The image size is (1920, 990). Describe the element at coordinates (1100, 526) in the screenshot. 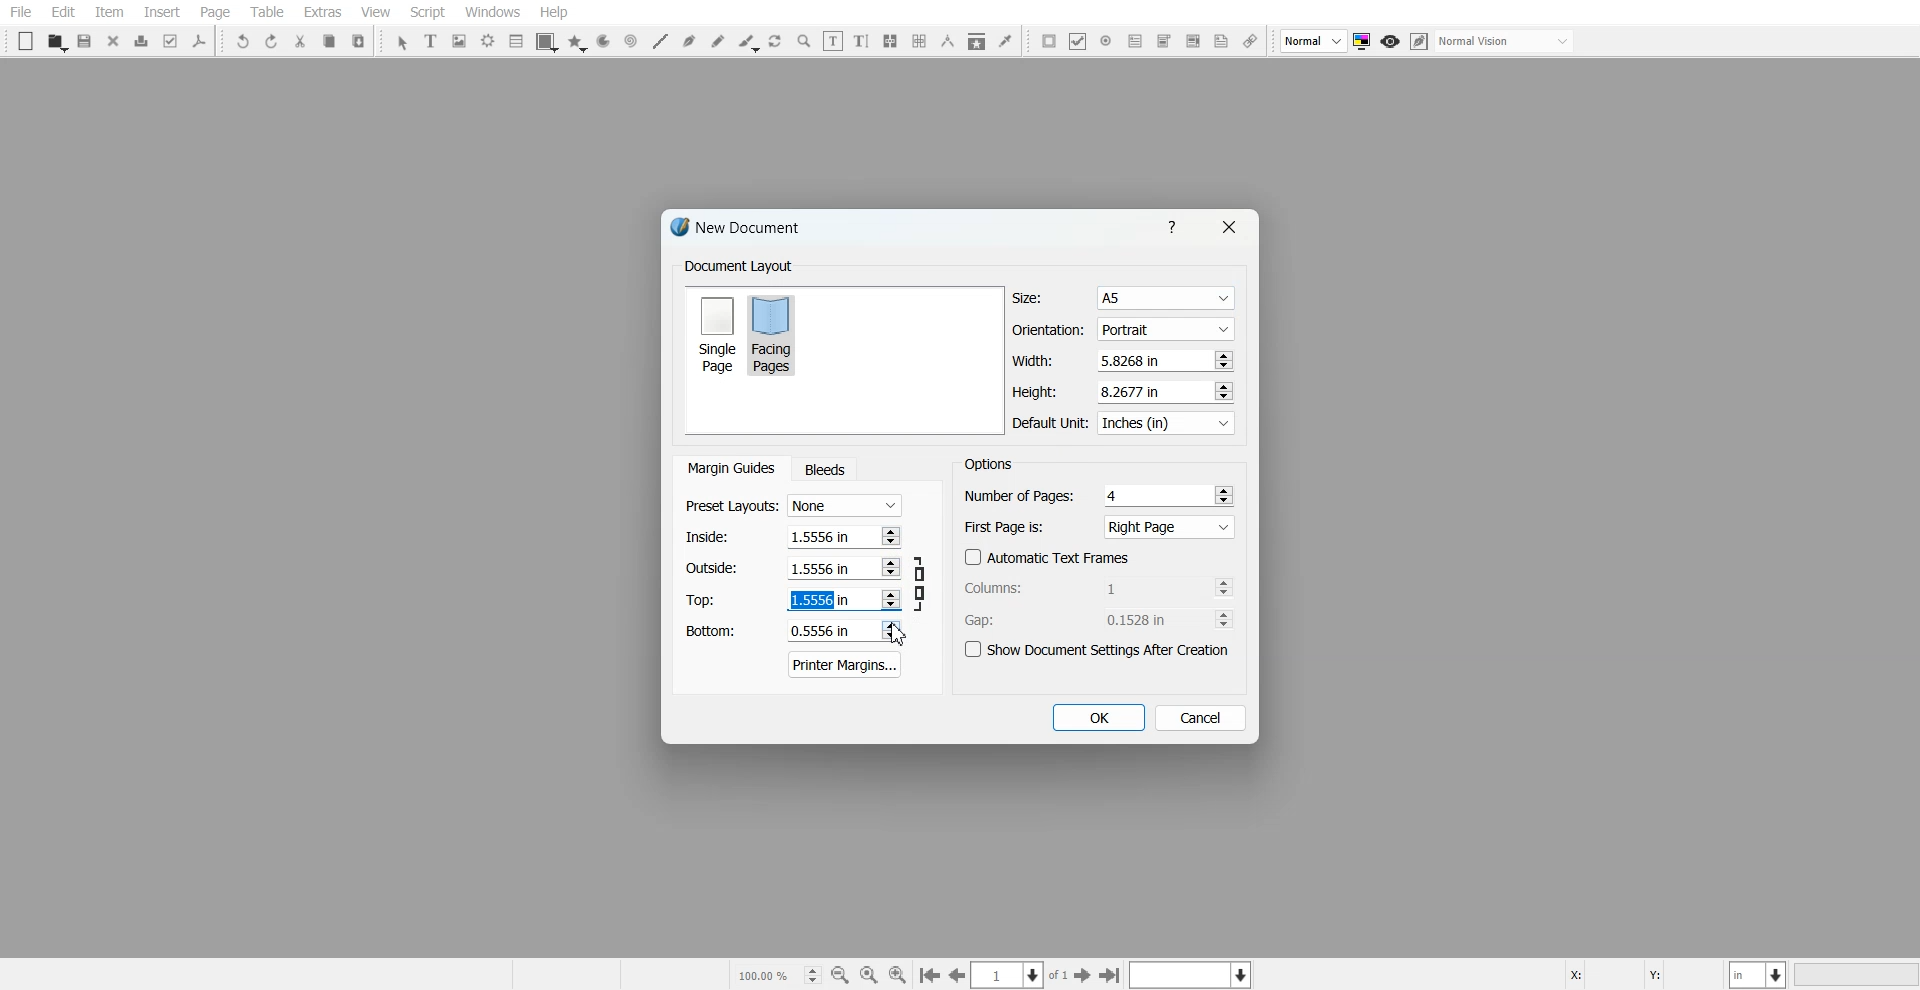

I see `First Page is` at that location.